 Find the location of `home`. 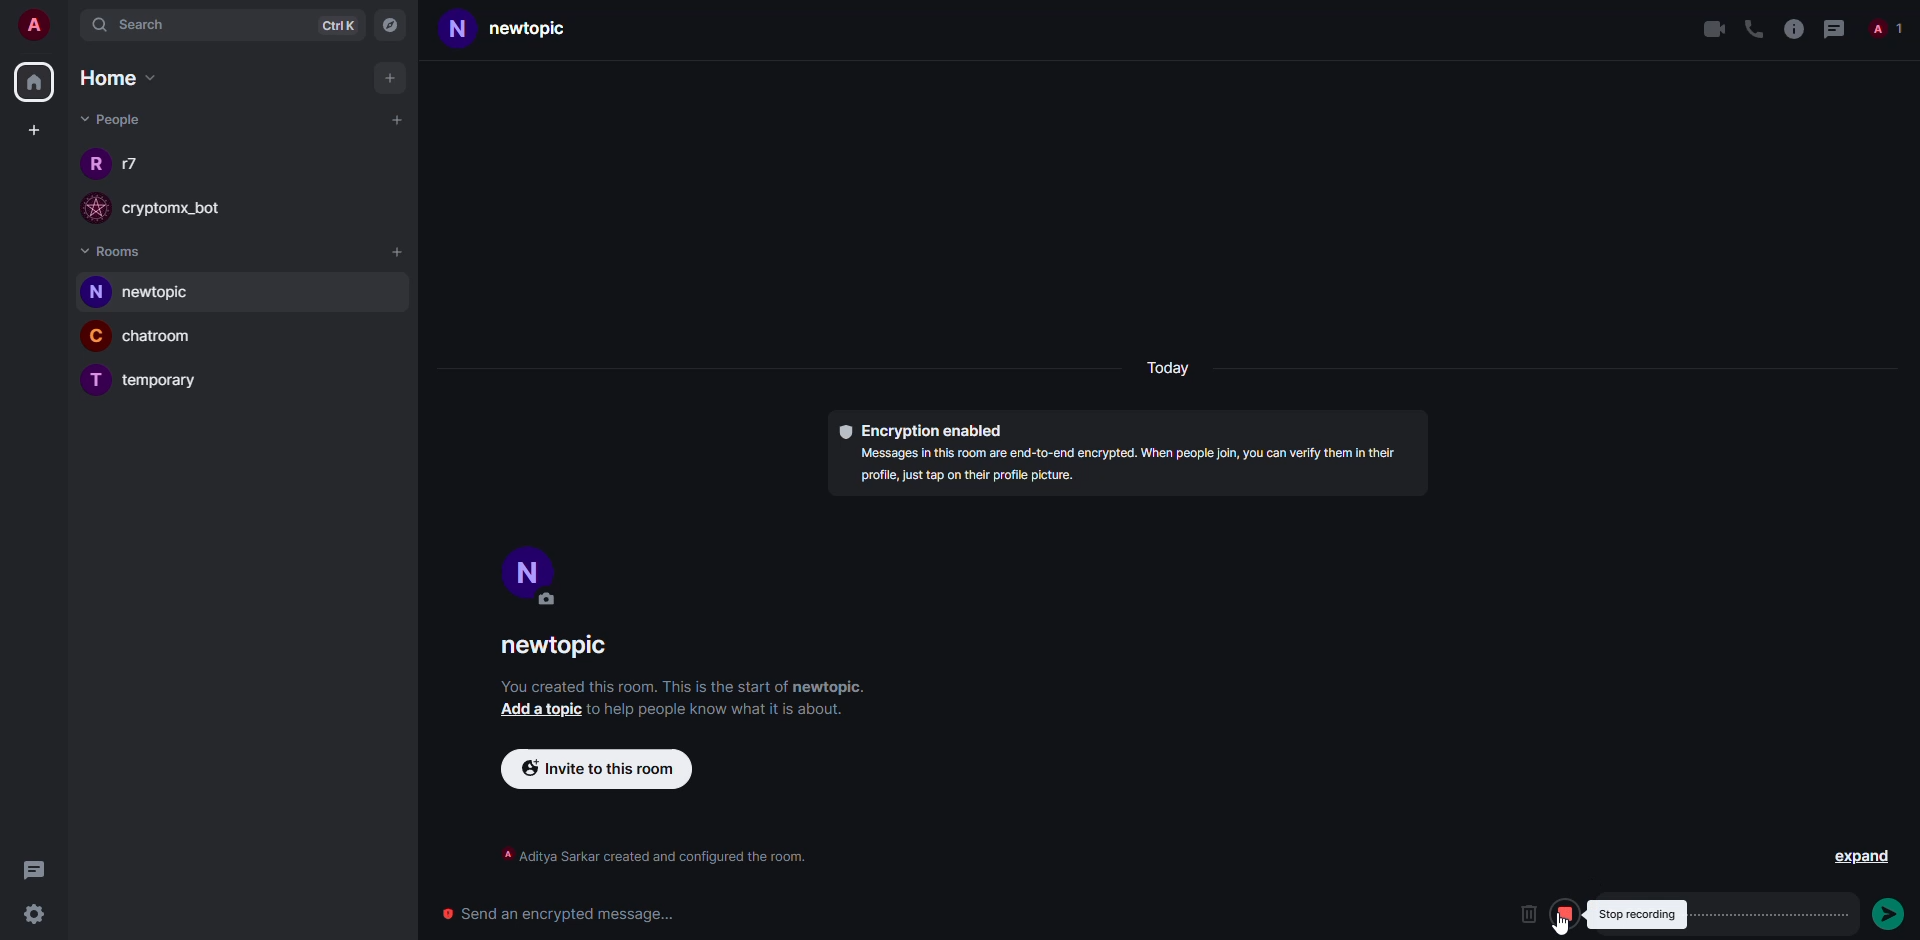

home is located at coordinates (124, 77).